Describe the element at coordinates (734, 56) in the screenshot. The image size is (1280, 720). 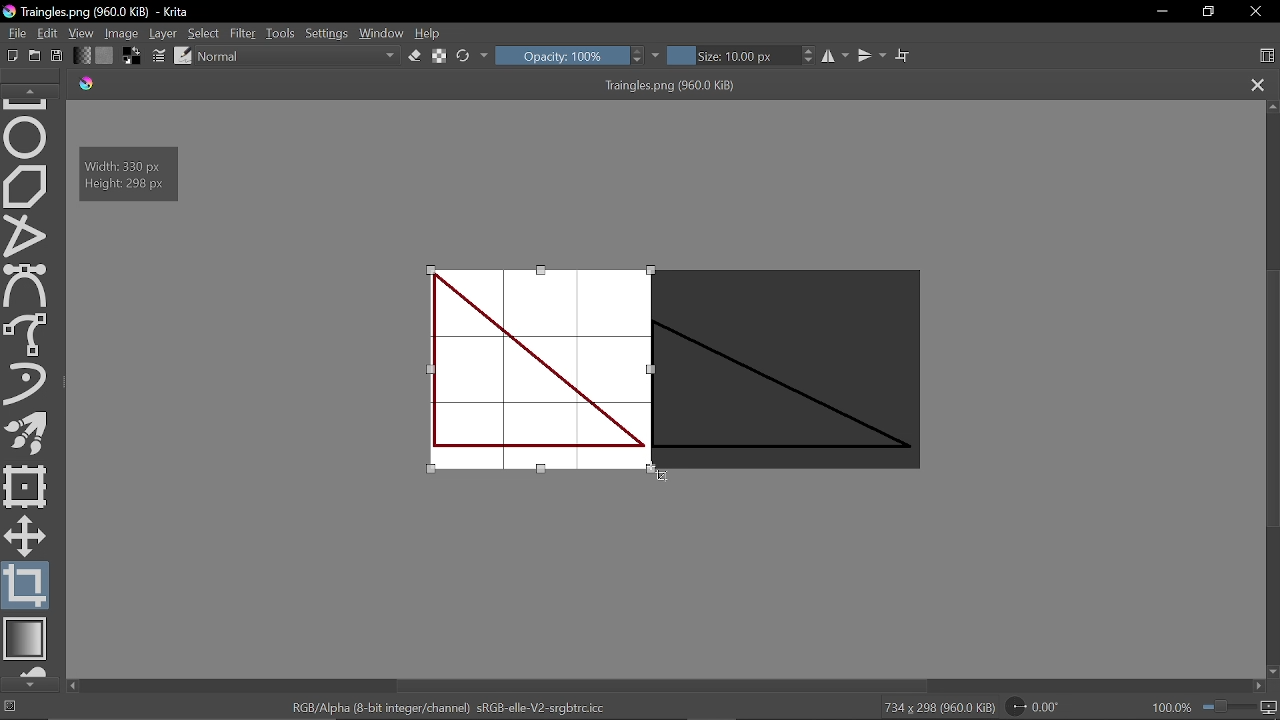
I see `Size: 10.00 px` at that location.